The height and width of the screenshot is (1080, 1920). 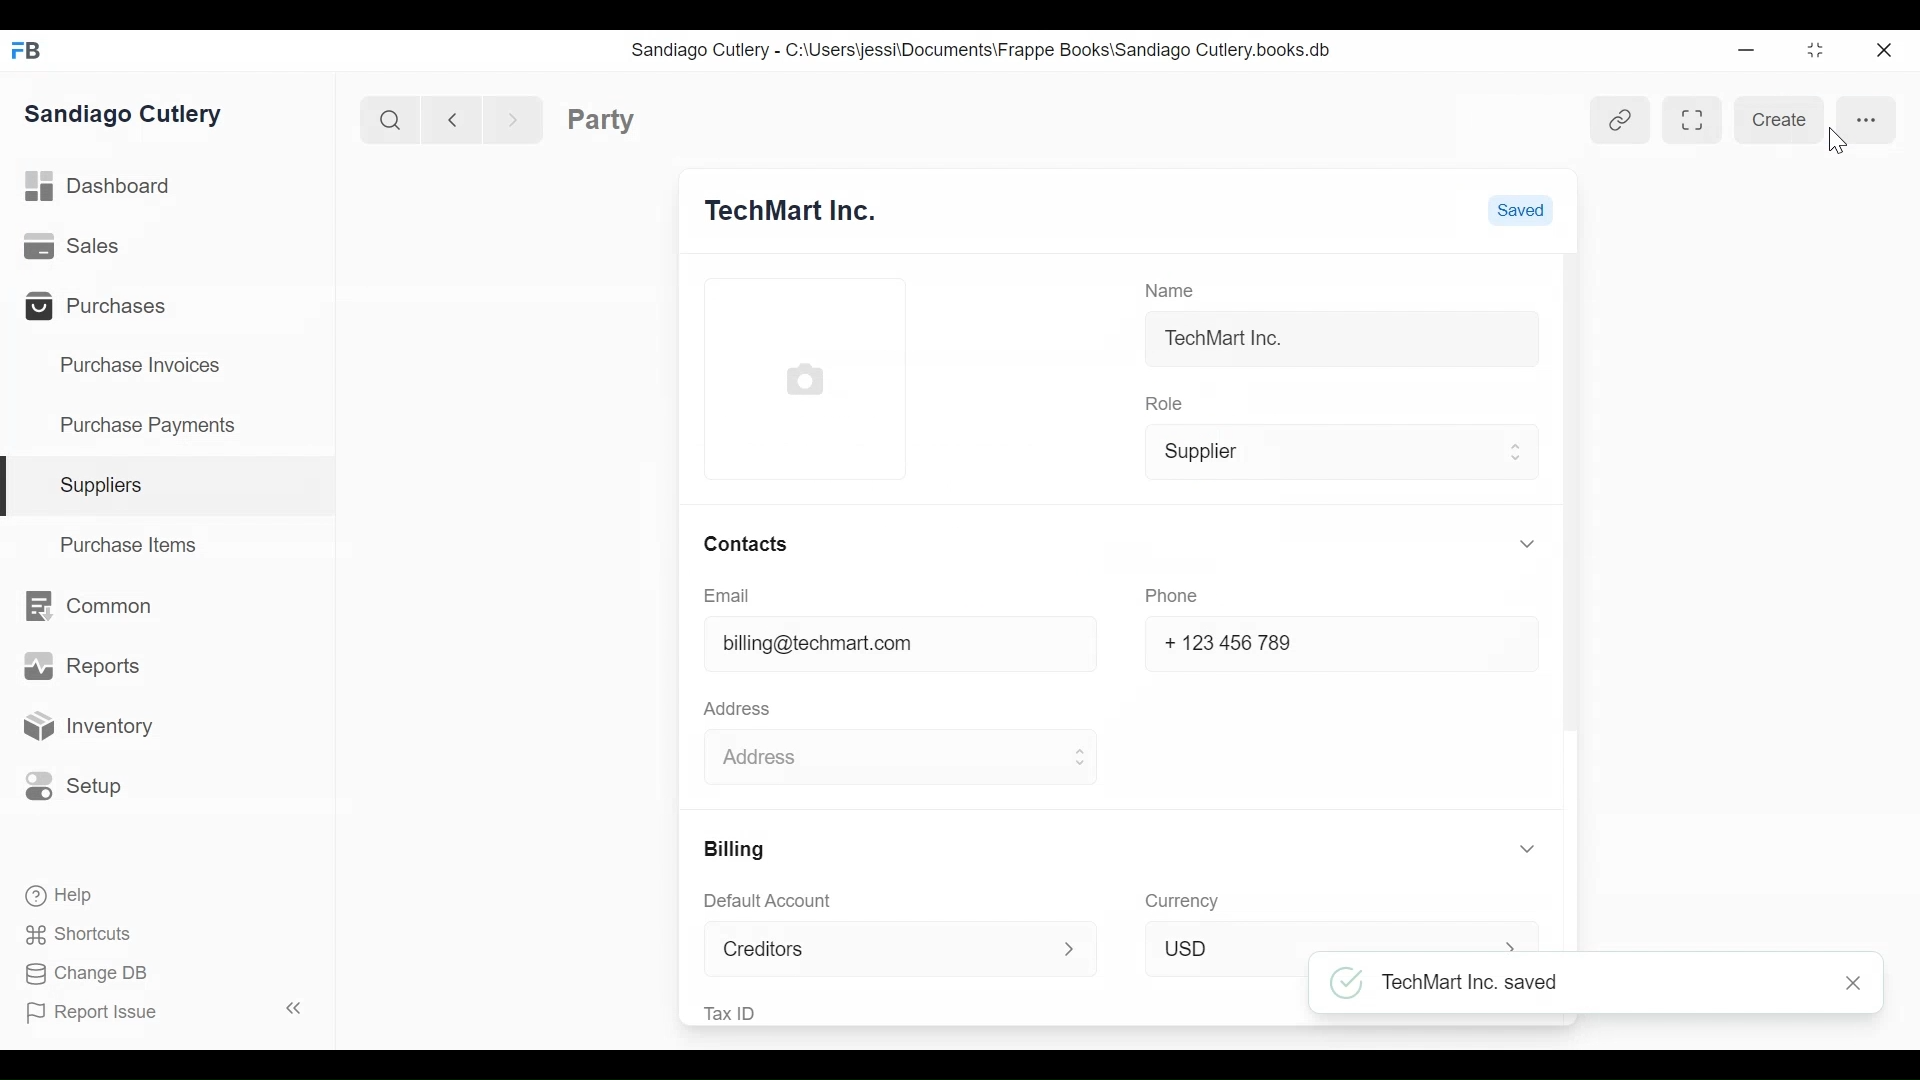 I want to click on close, so click(x=1847, y=983).